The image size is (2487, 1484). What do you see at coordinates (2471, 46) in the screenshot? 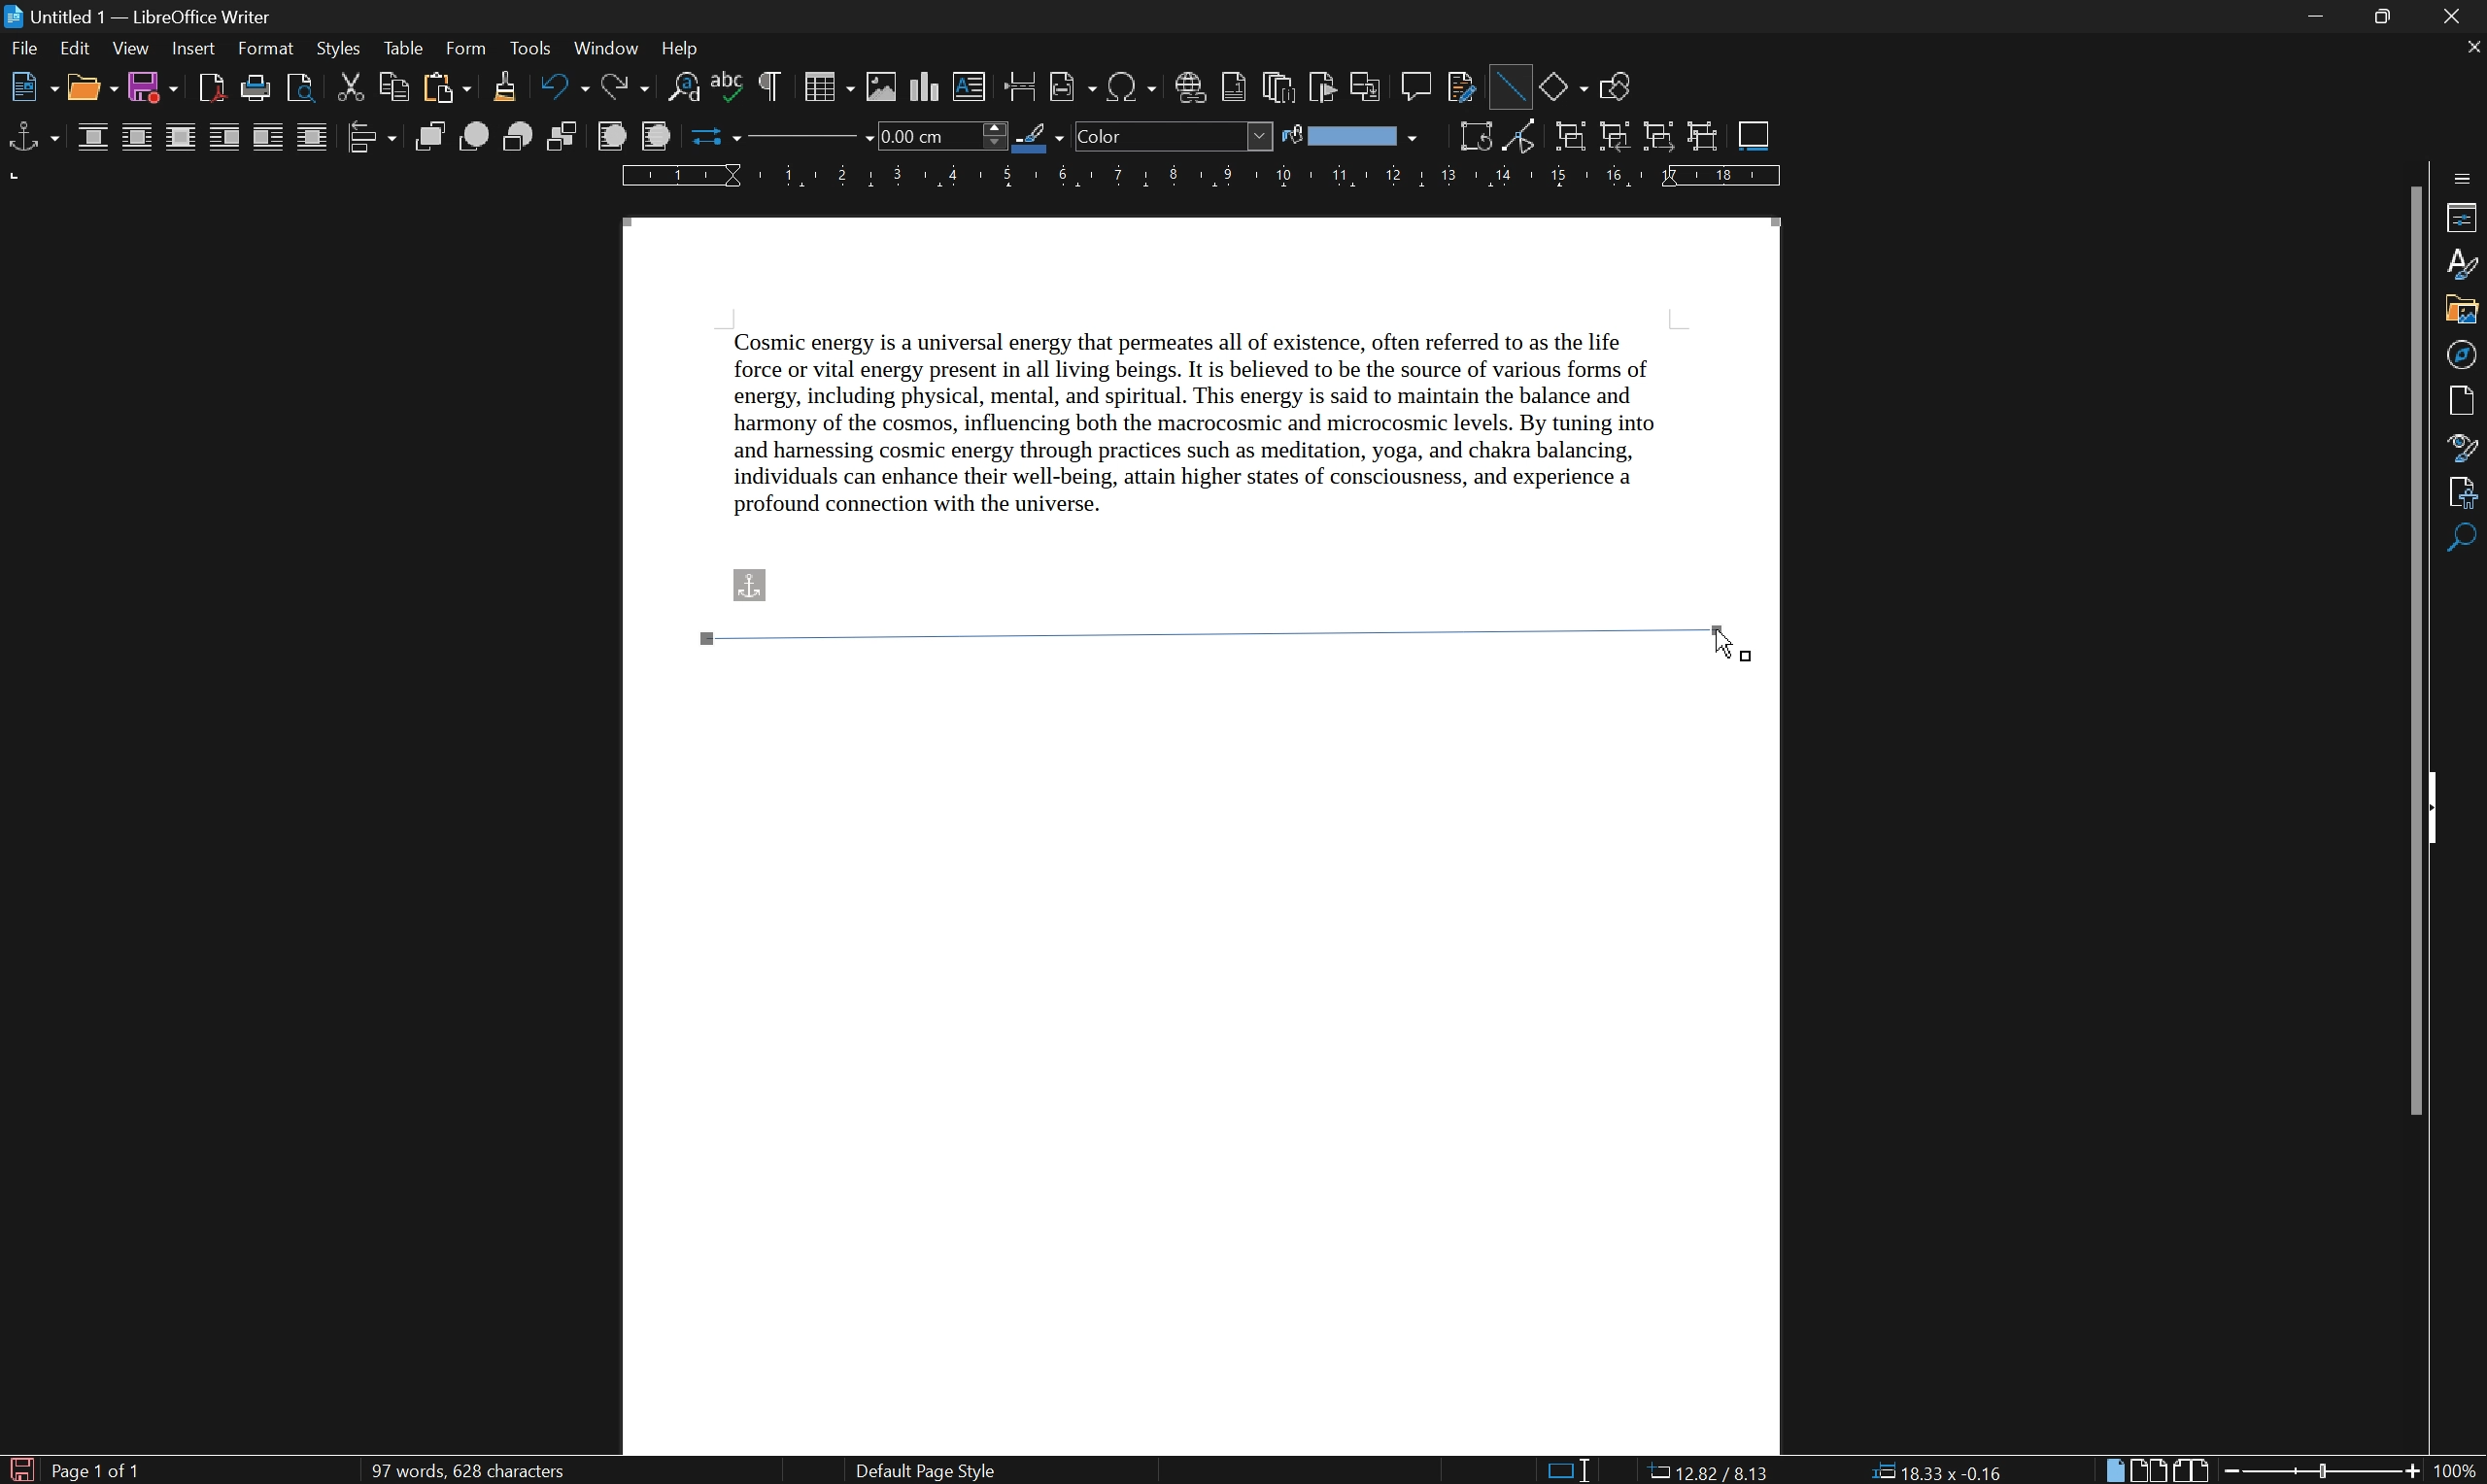
I see `close` at bounding box center [2471, 46].